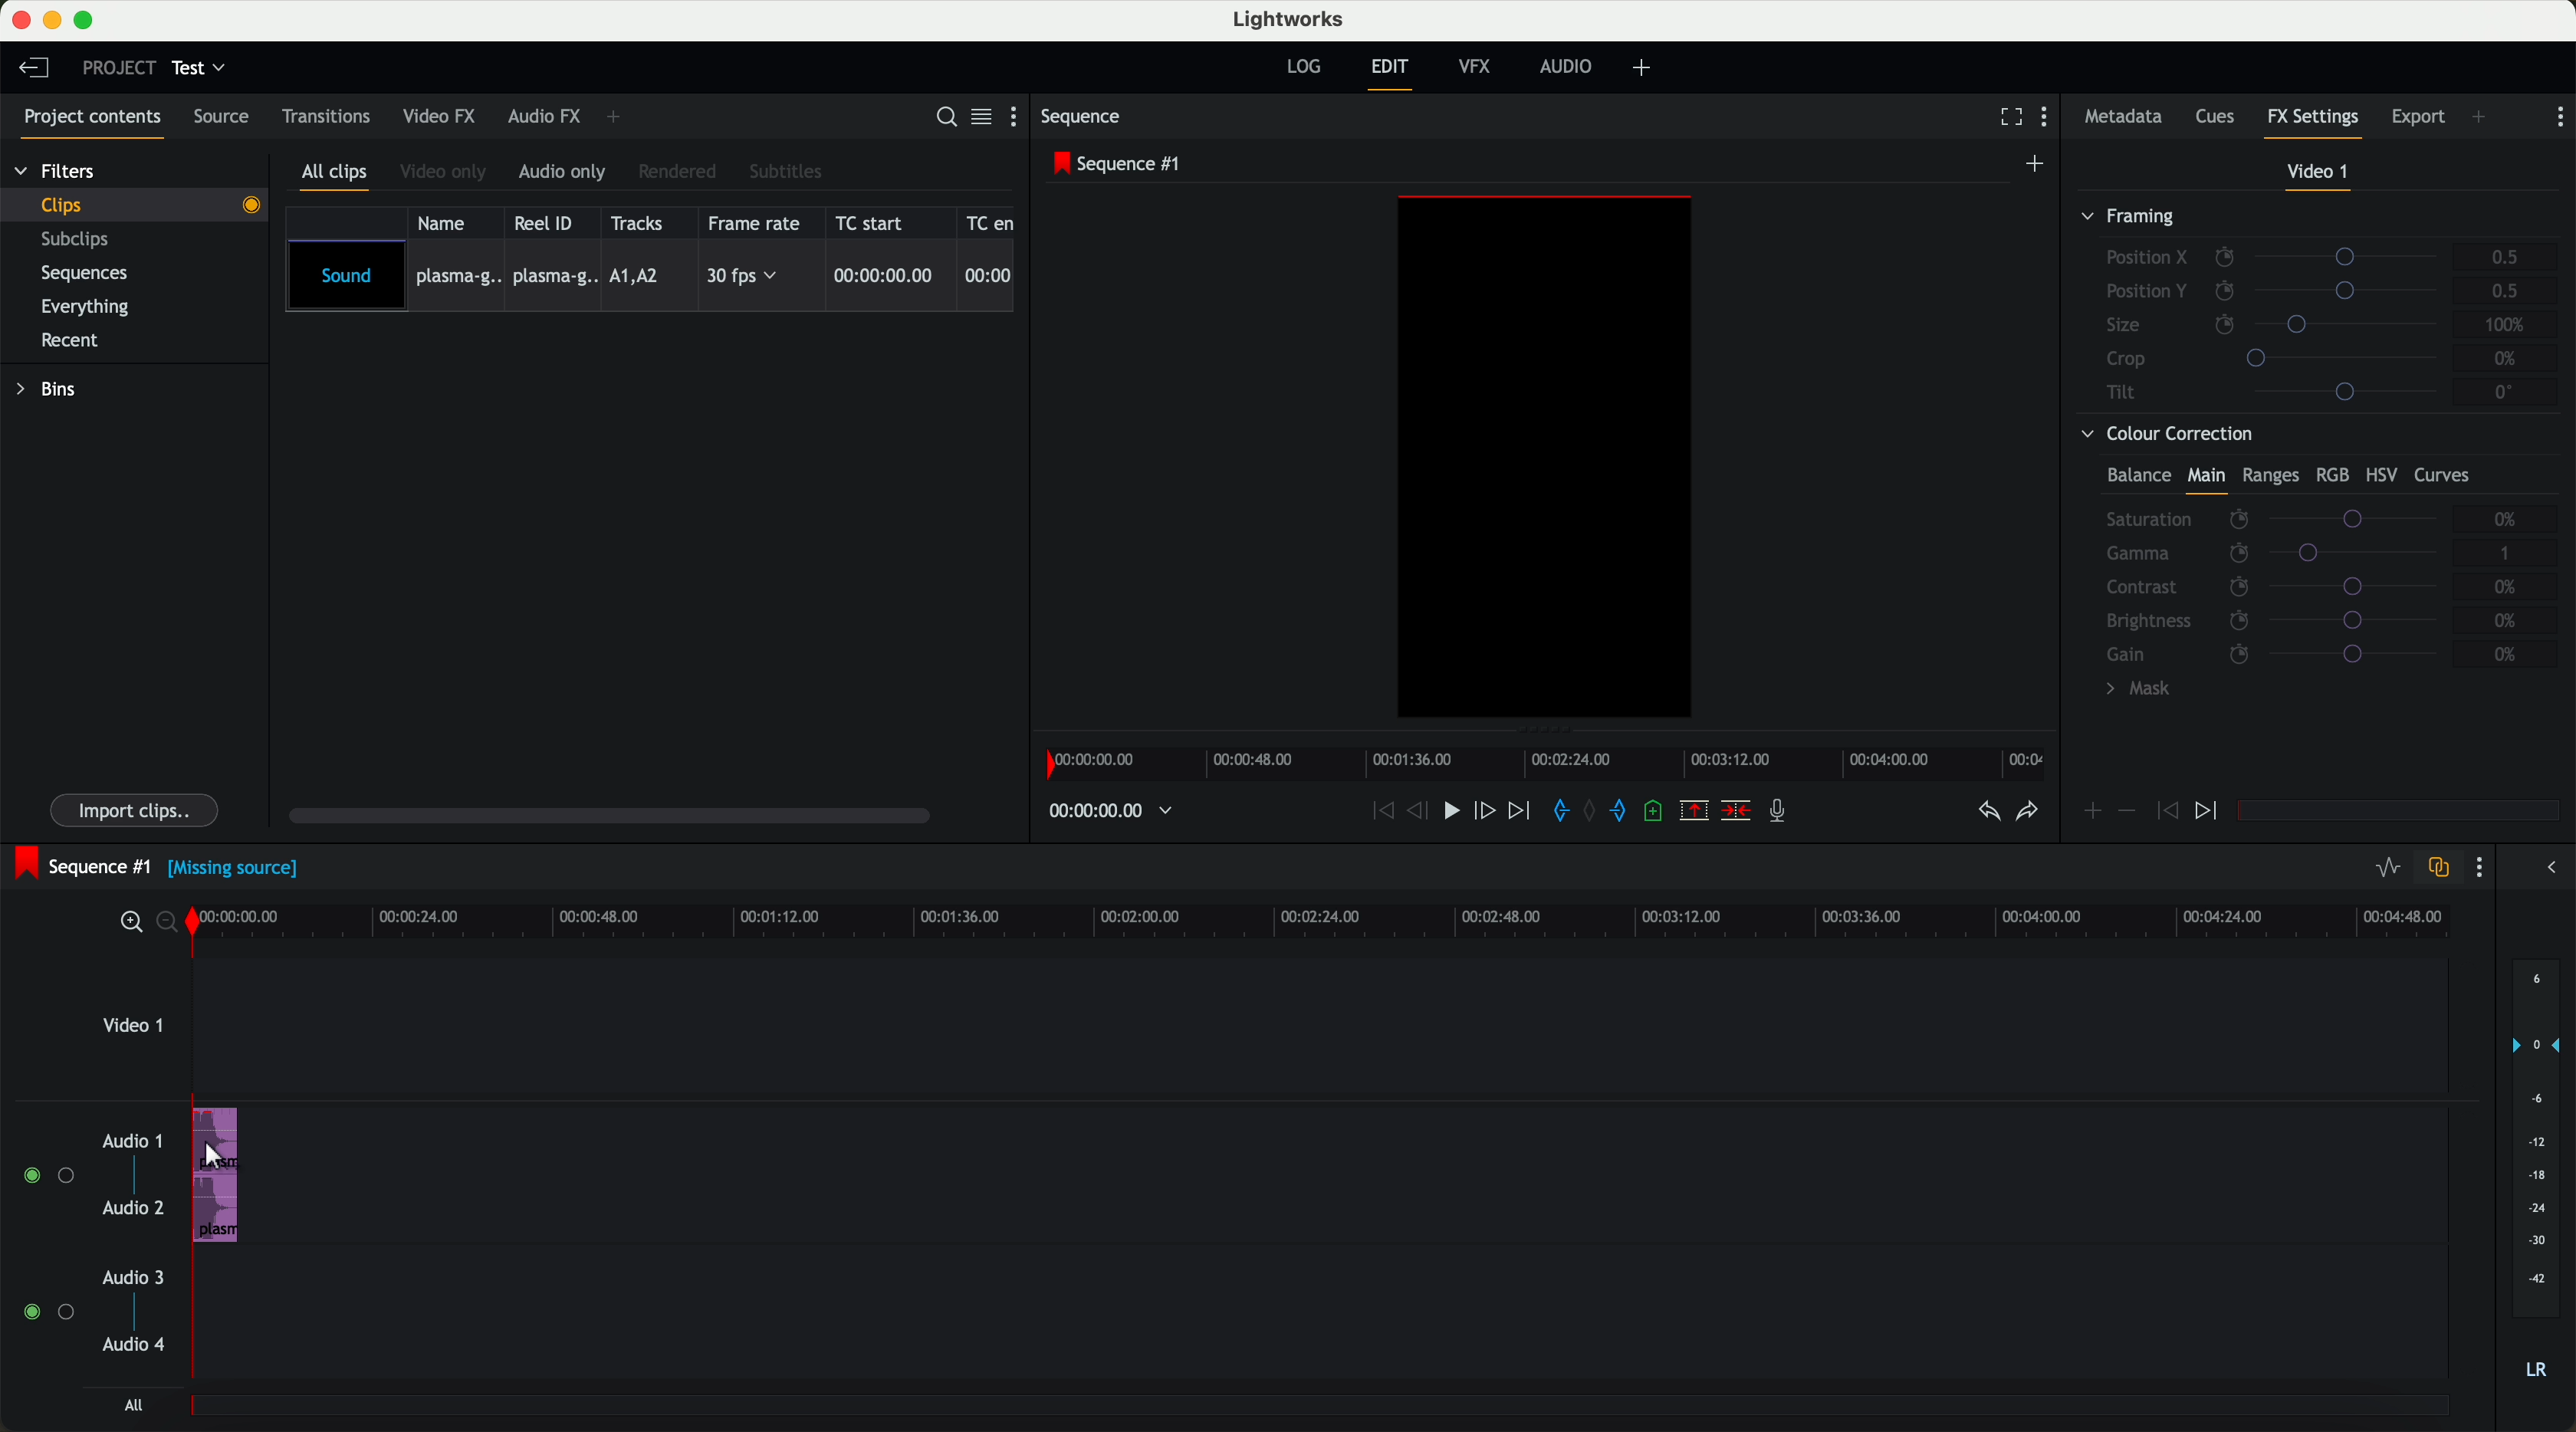 This screenshot has width=2576, height=1432. What do you see at coordinates (1018, 120) in the screenshot?
I see `show settings menu` at bounding box center [1018, 120].